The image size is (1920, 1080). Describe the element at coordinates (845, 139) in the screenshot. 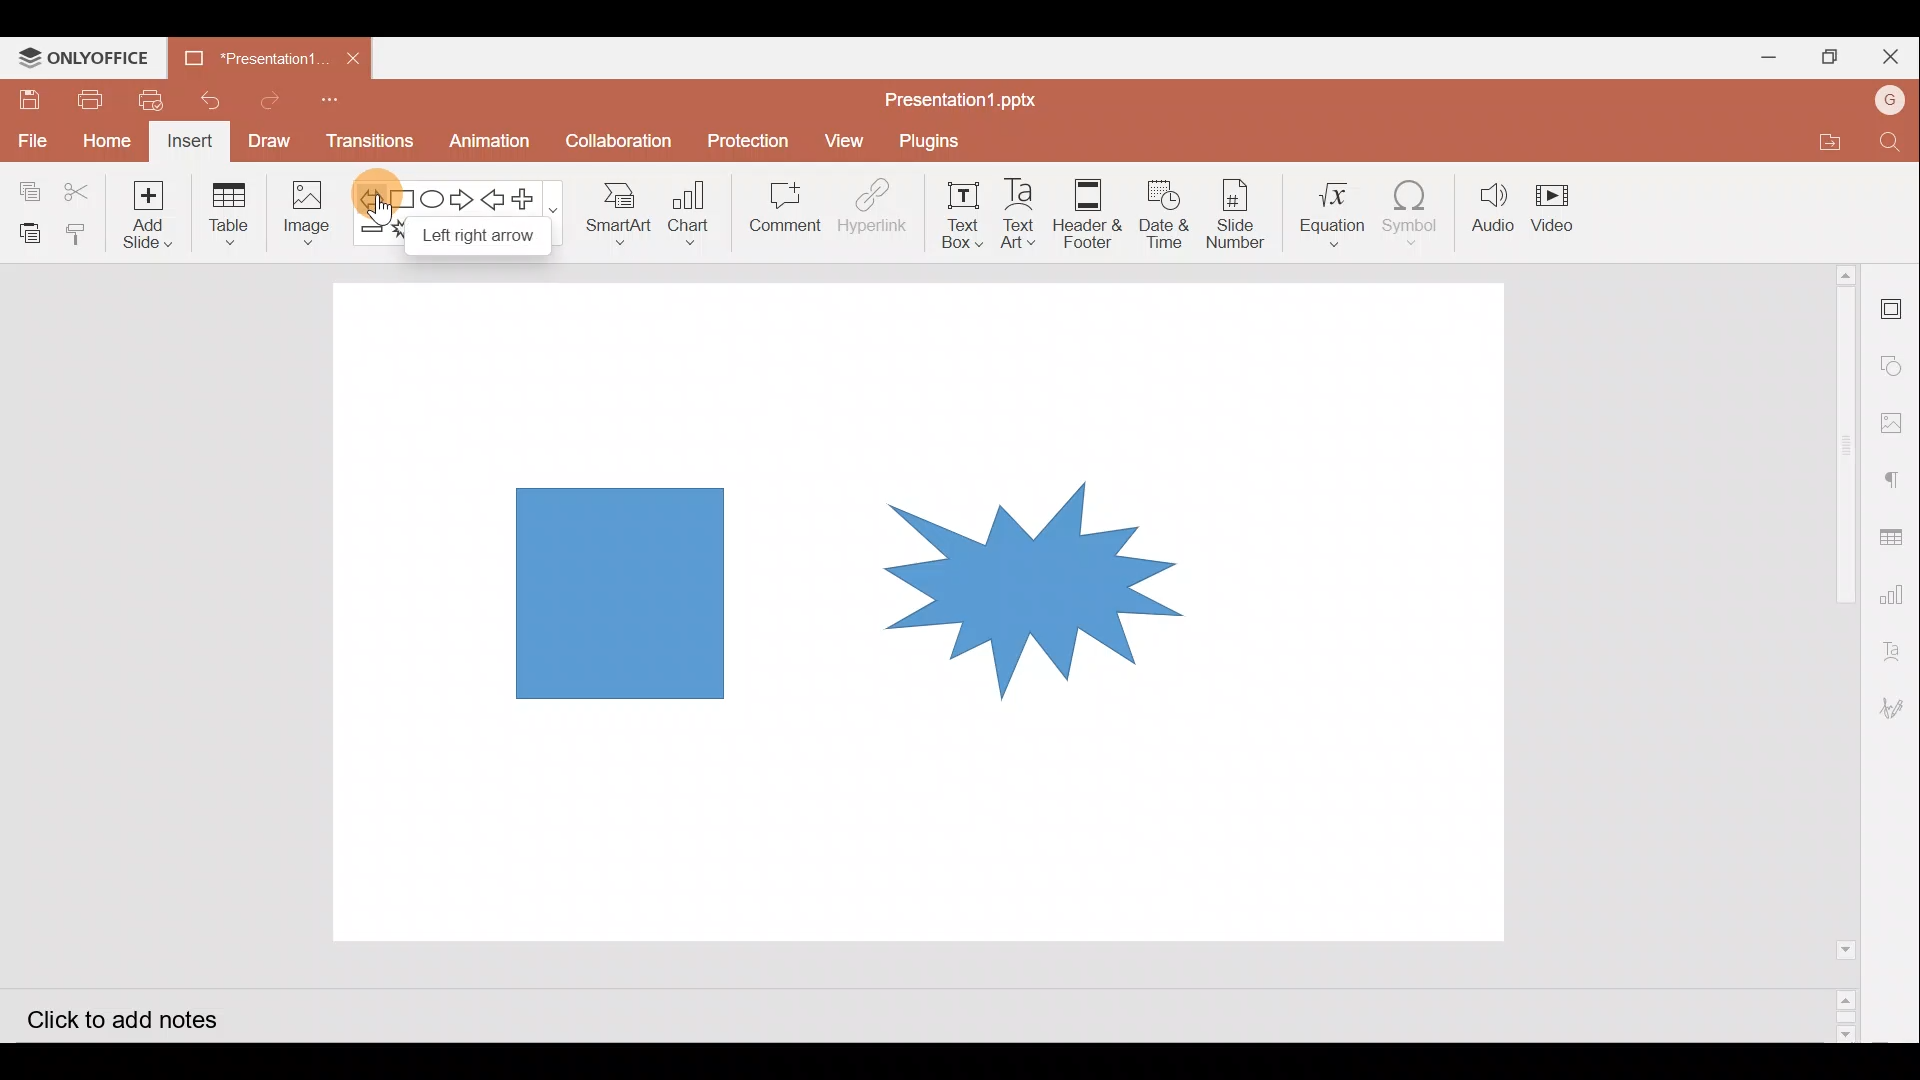

I see `View` at that location.